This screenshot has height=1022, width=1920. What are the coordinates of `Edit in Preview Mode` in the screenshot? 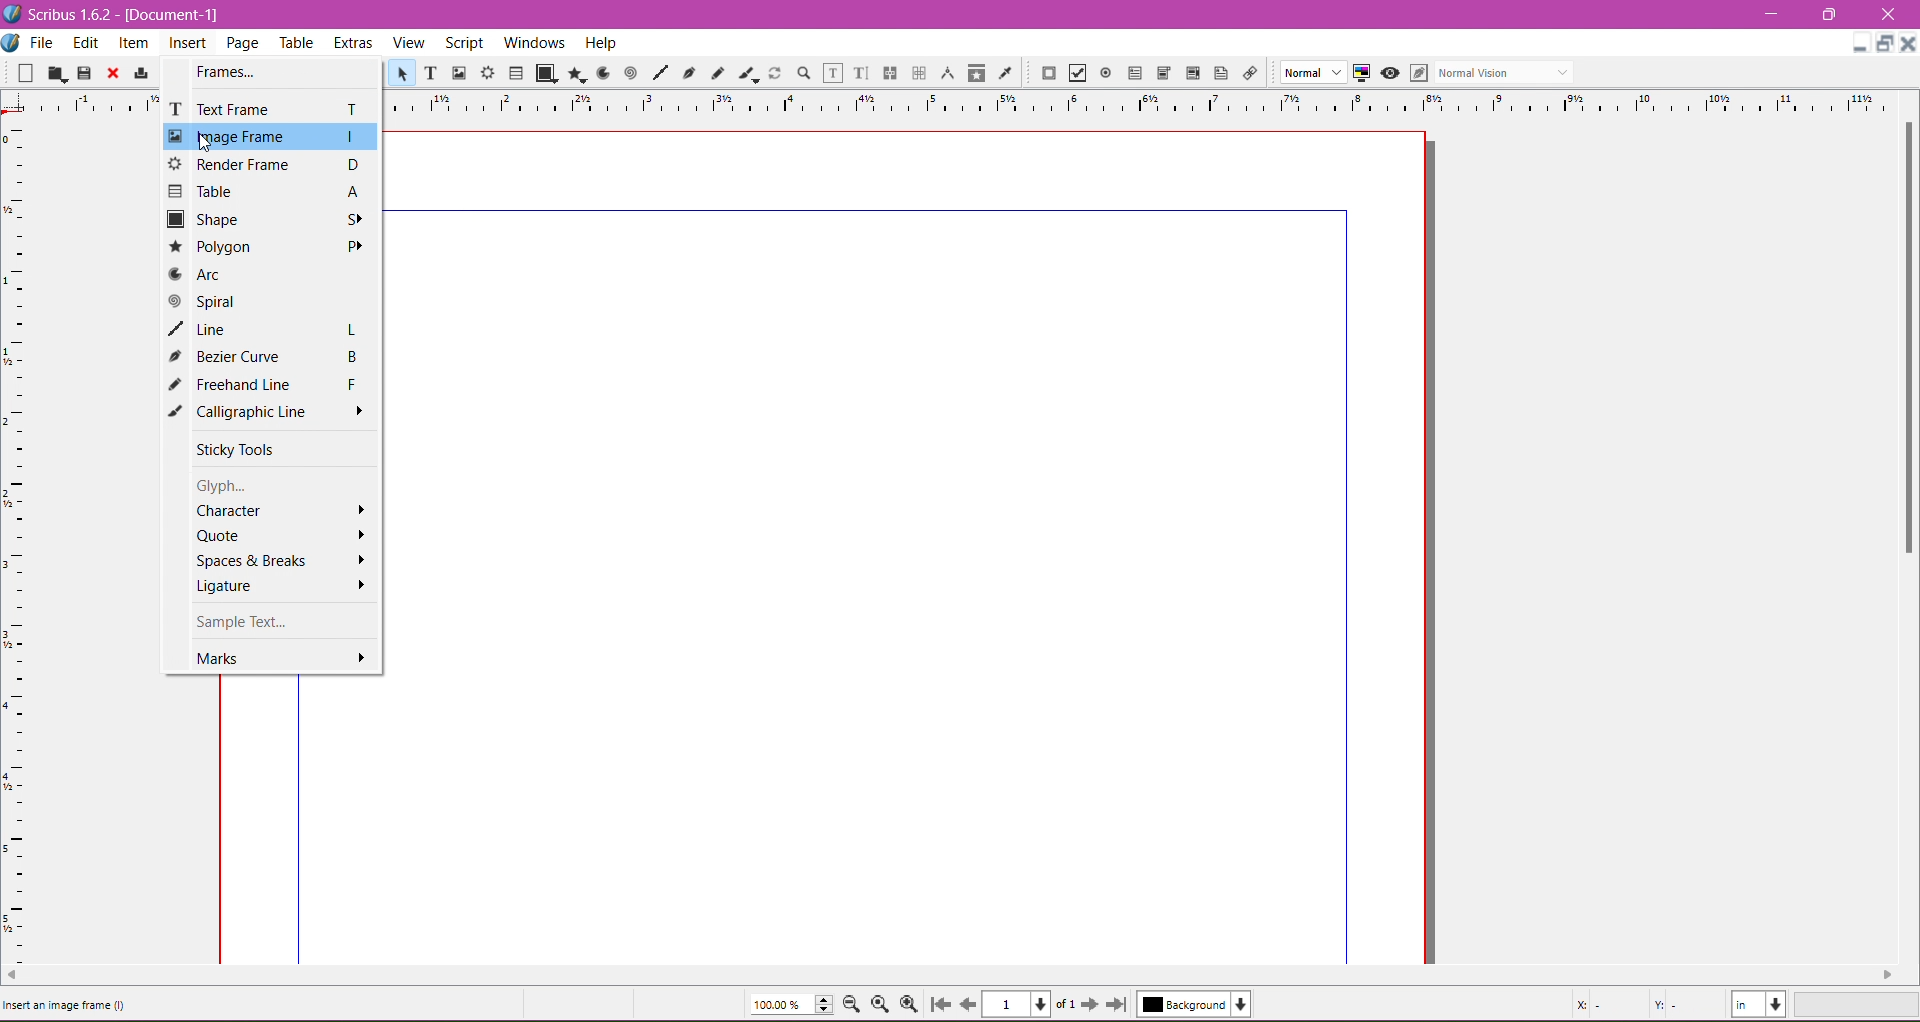 It's located at (1418, 73).